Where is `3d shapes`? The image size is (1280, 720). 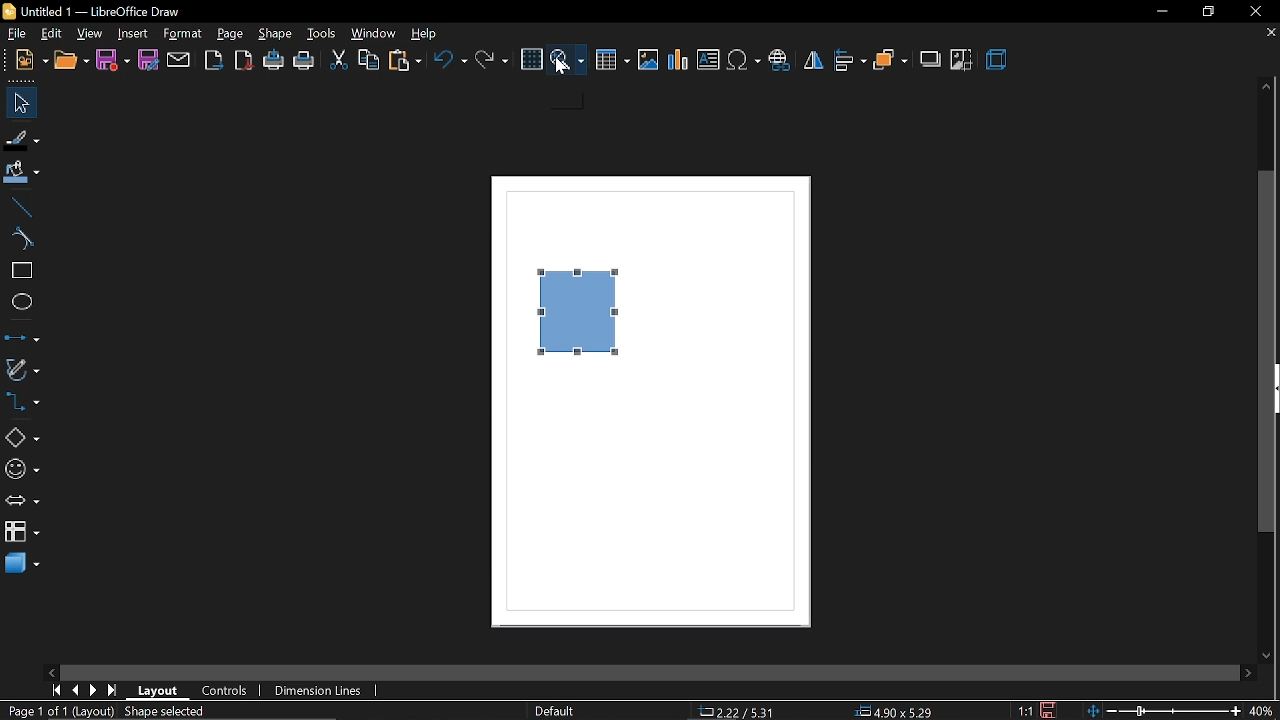 3d shapes is located at coordinates (22, 565).